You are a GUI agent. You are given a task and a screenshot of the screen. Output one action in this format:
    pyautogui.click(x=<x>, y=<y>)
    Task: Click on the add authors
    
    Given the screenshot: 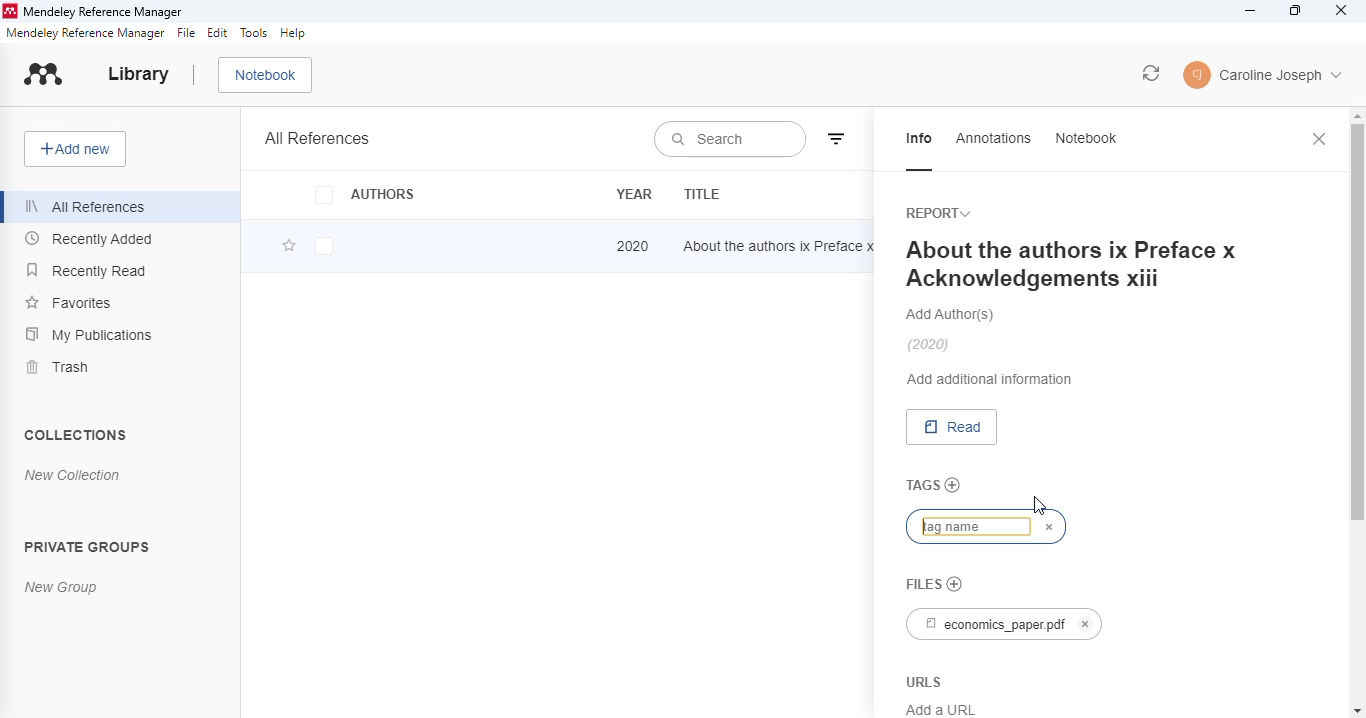 What is the action you would take?
    pyautogui.click(x=951, y=314)
    